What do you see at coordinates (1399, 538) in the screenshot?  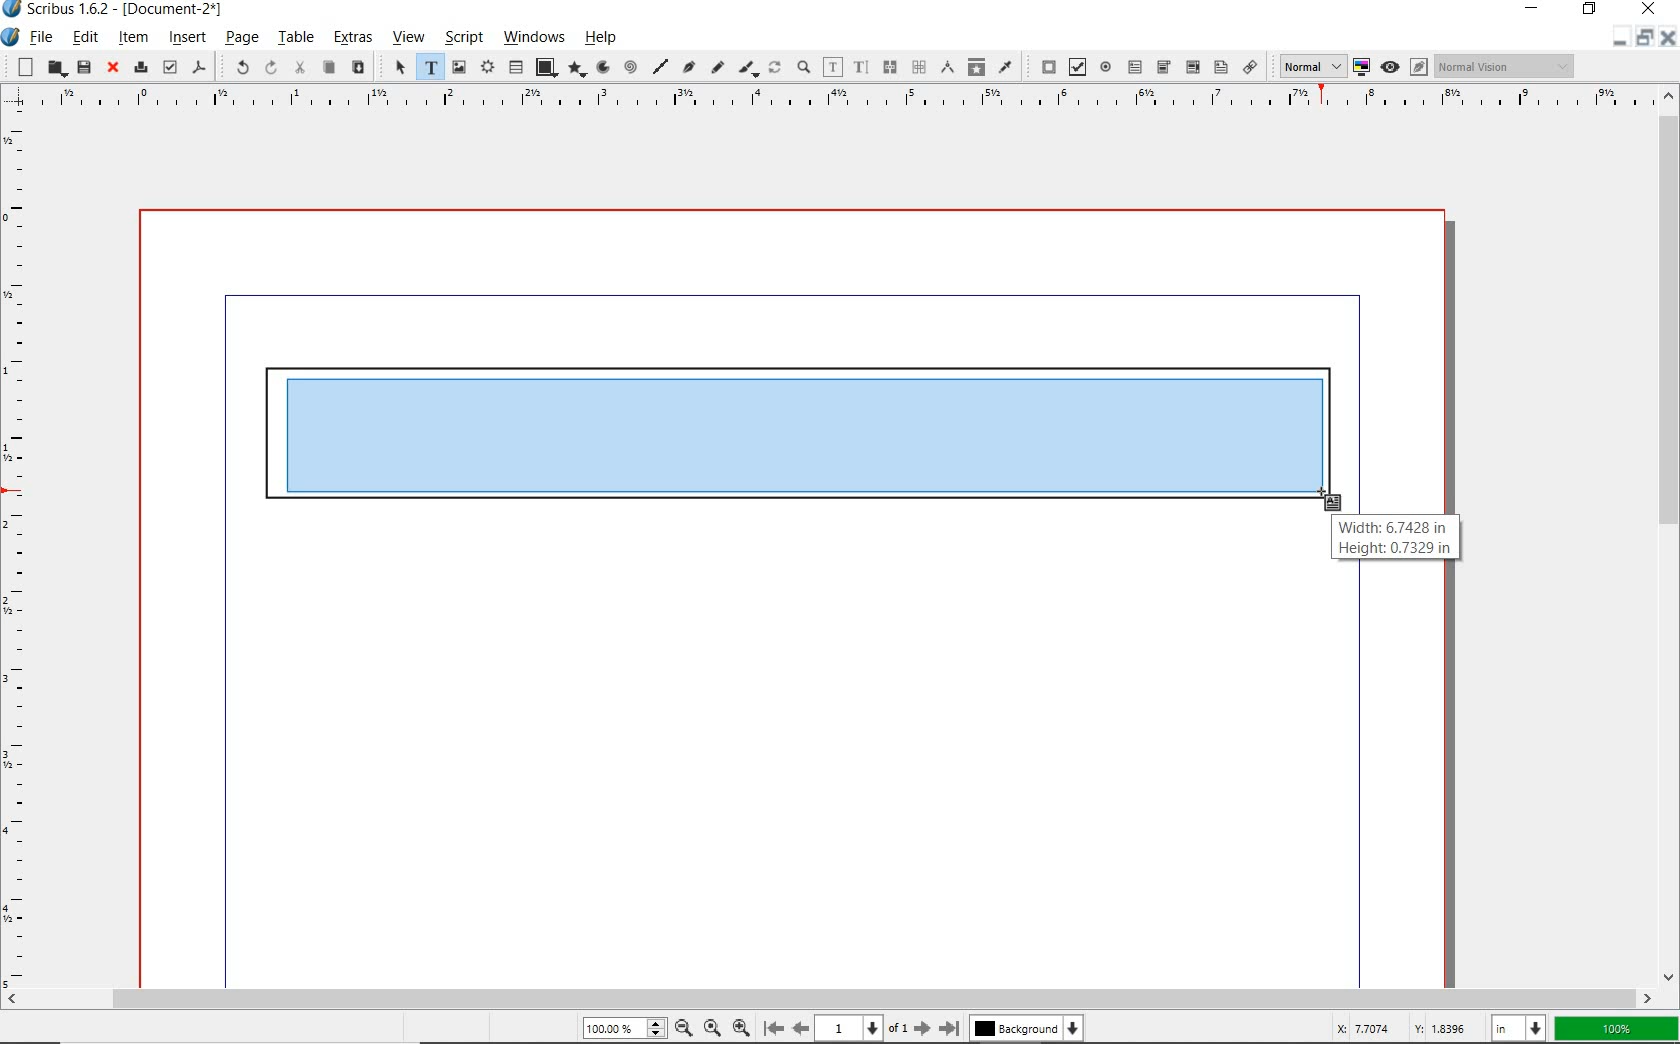 I see `Width : 6.7428 in Height : 0.7329 in` at bounding box center [1399, 538].